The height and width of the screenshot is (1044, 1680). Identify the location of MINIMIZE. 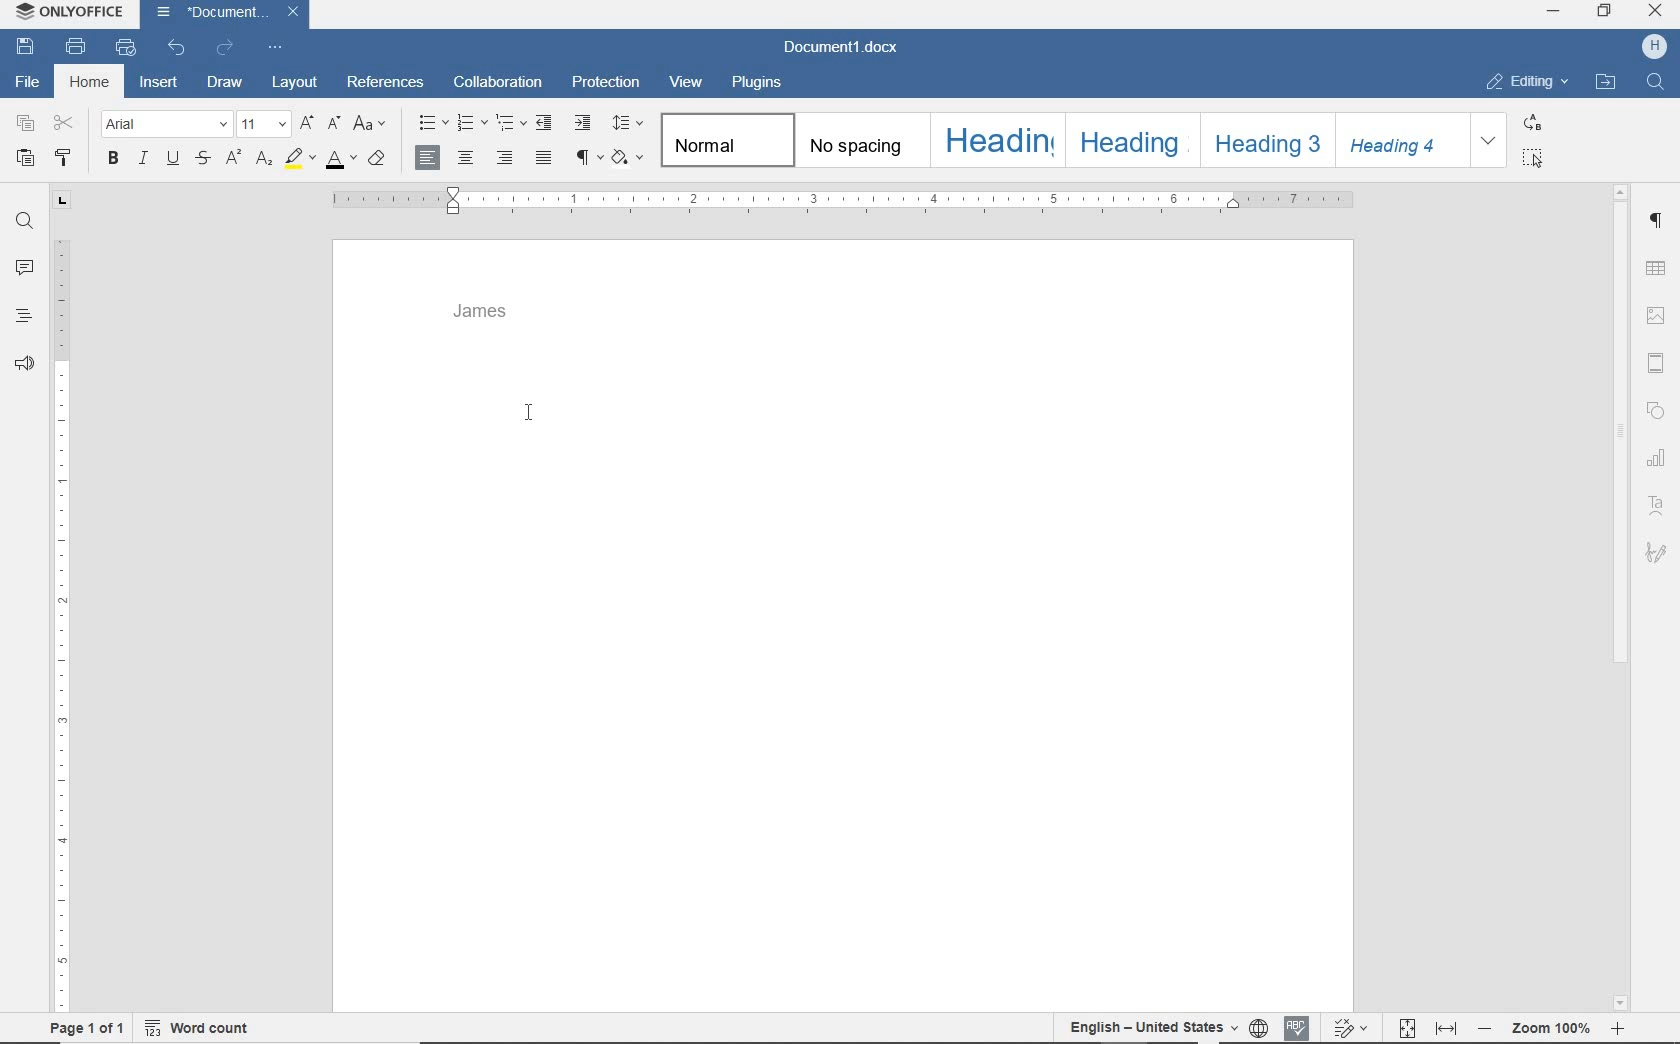
(1555, 13).